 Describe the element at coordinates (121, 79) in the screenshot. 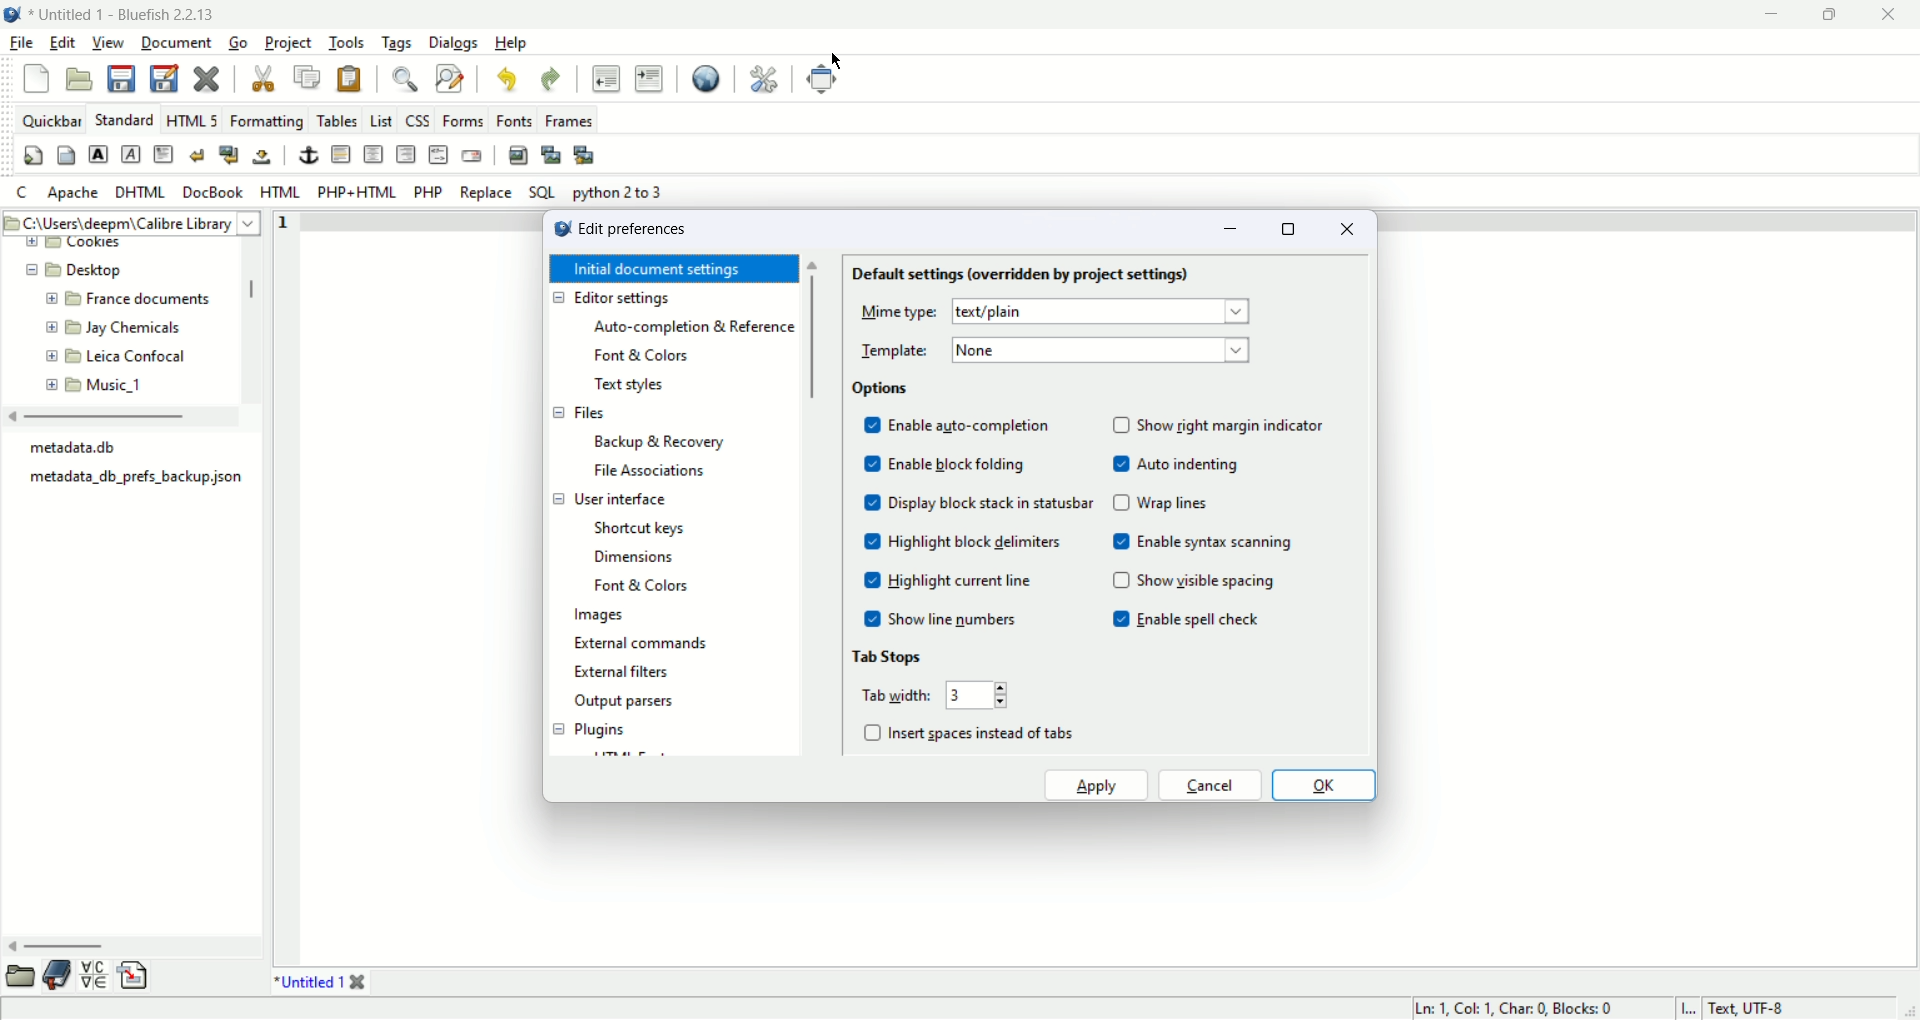

I see `save` at that location.